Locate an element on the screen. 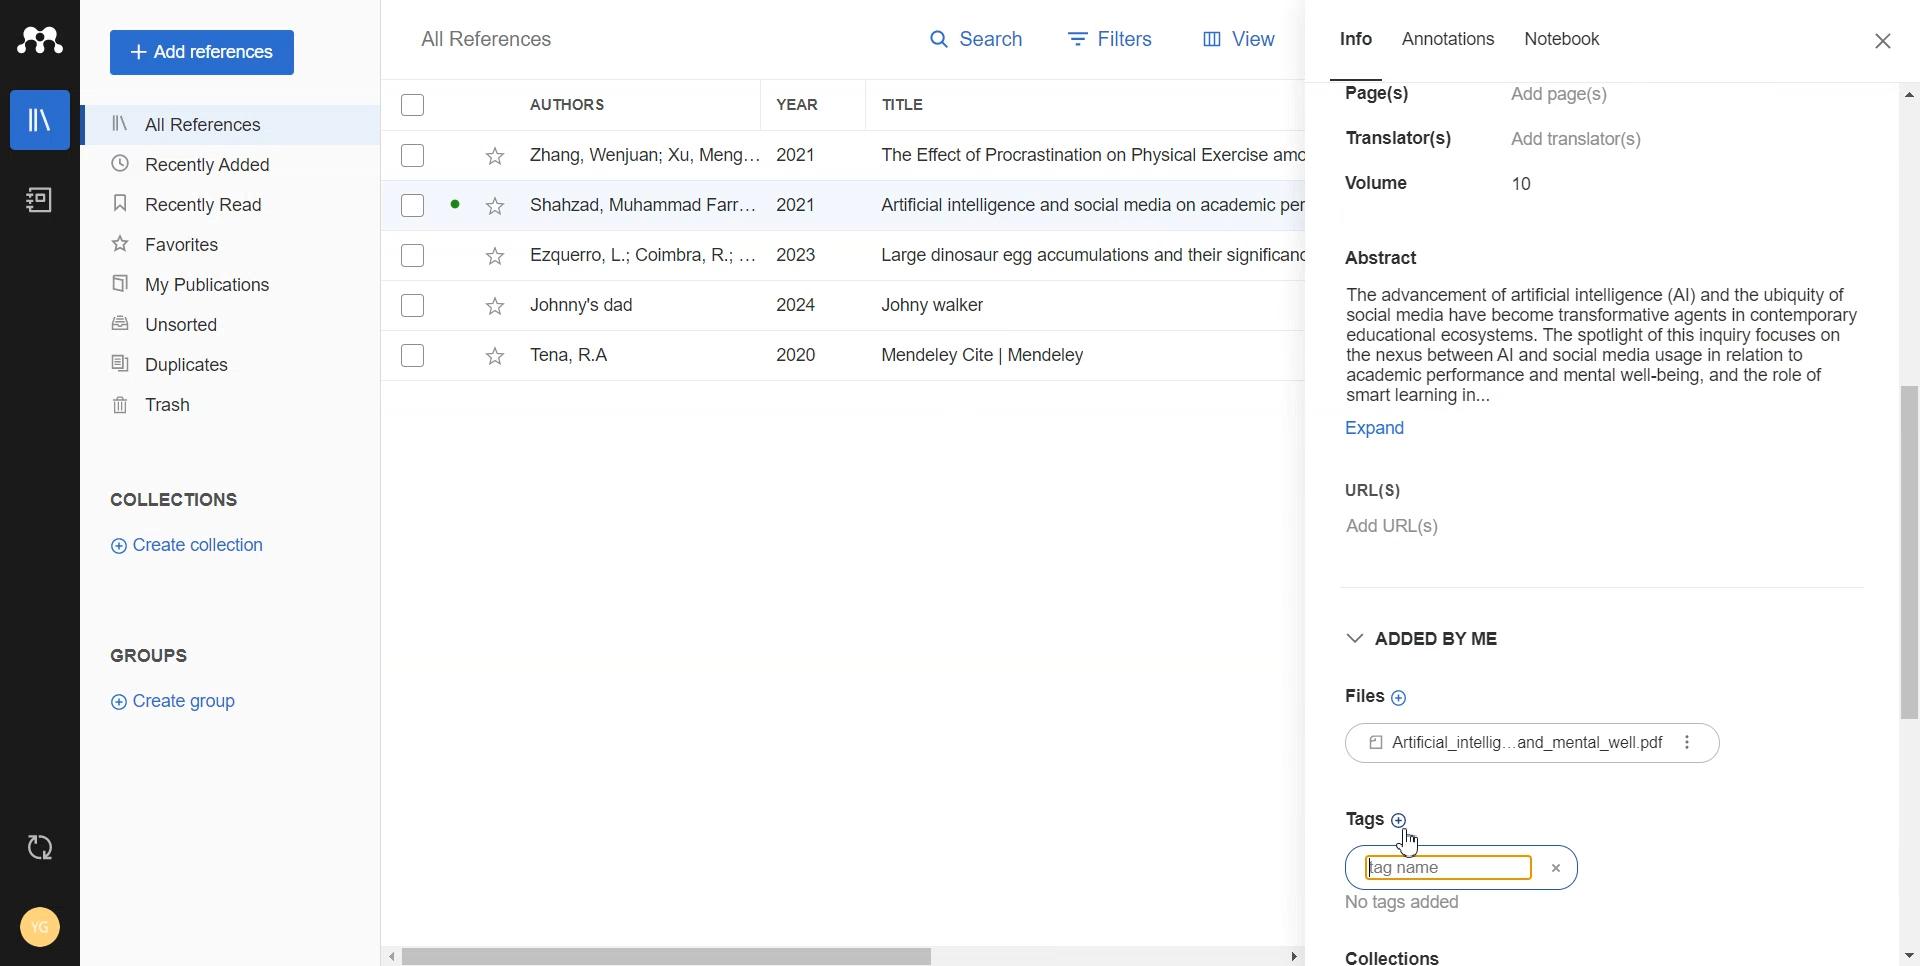 Image resolution: width=1920 pixels, height=966 pixels. Horizontal scroll bar is located at coordinates (844, 952).